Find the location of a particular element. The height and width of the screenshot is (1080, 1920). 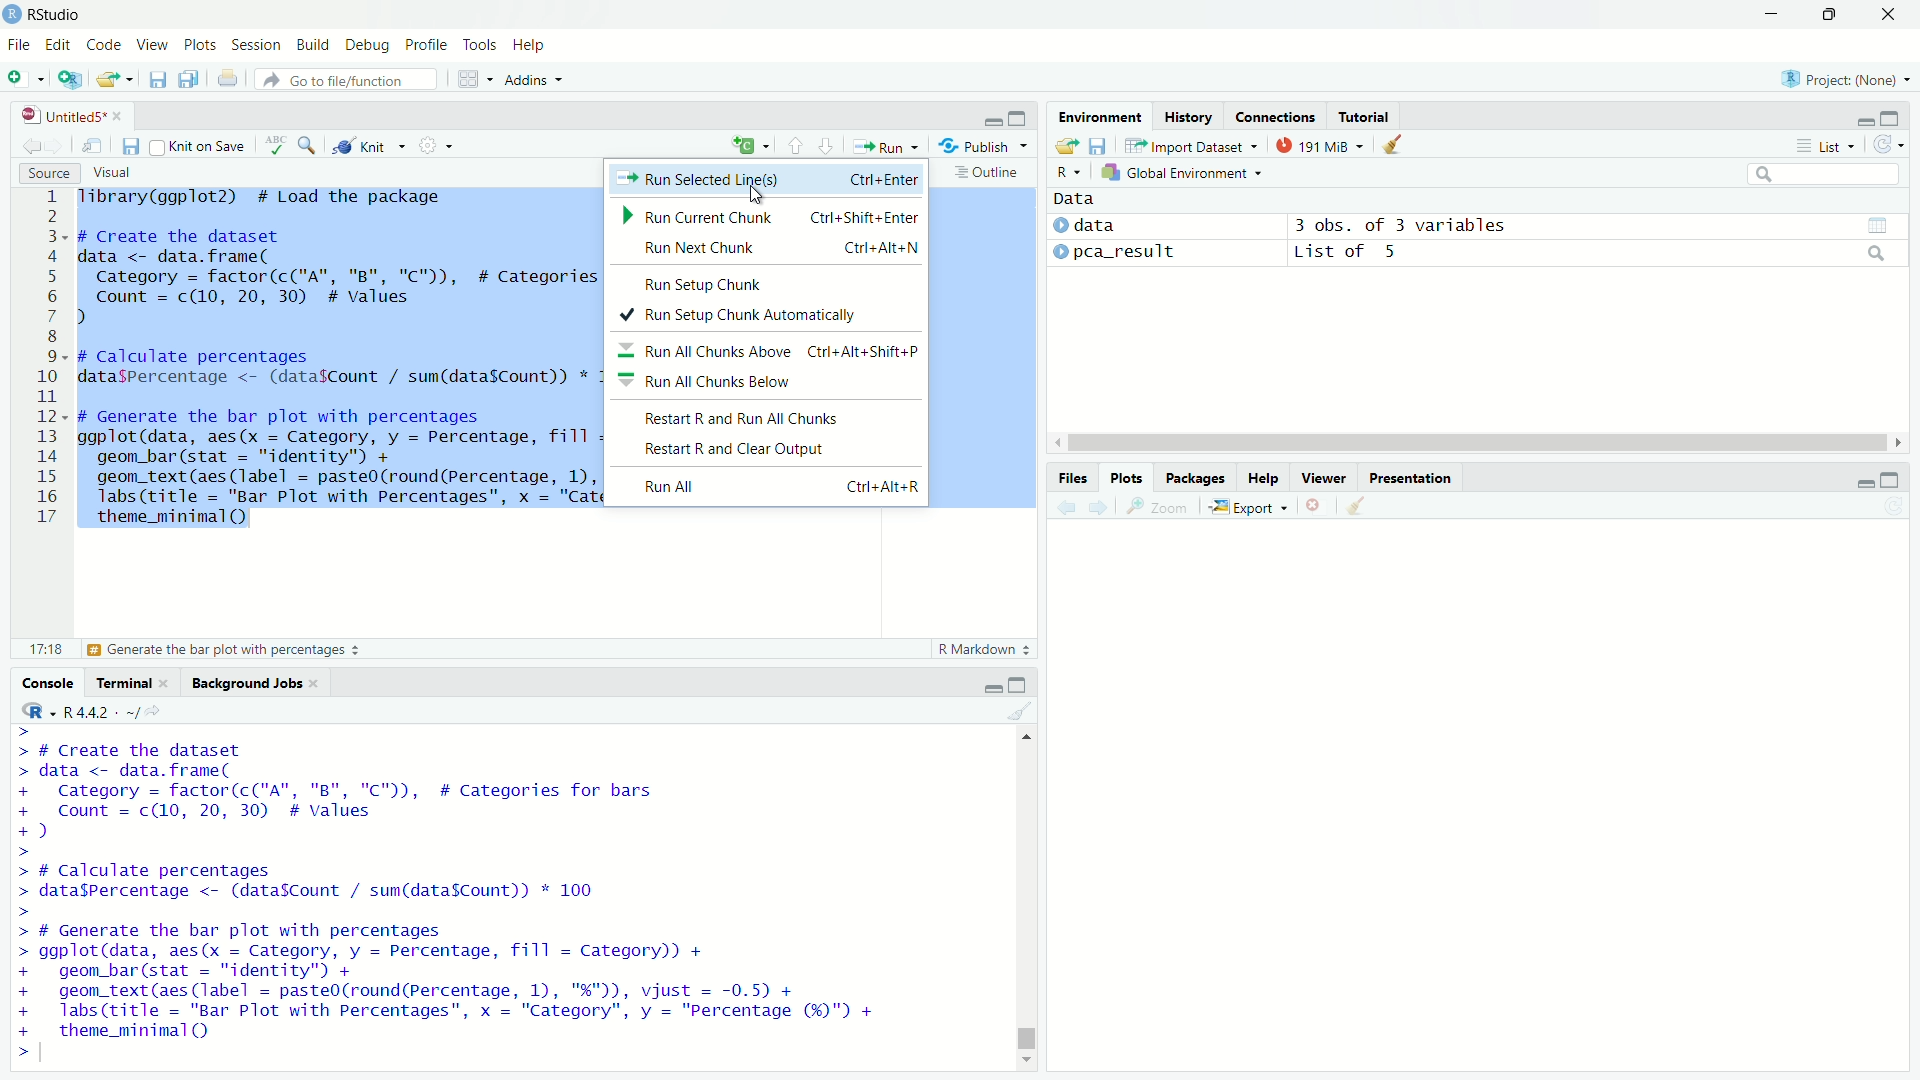

load workspace is located at coordinates (1065, 146).